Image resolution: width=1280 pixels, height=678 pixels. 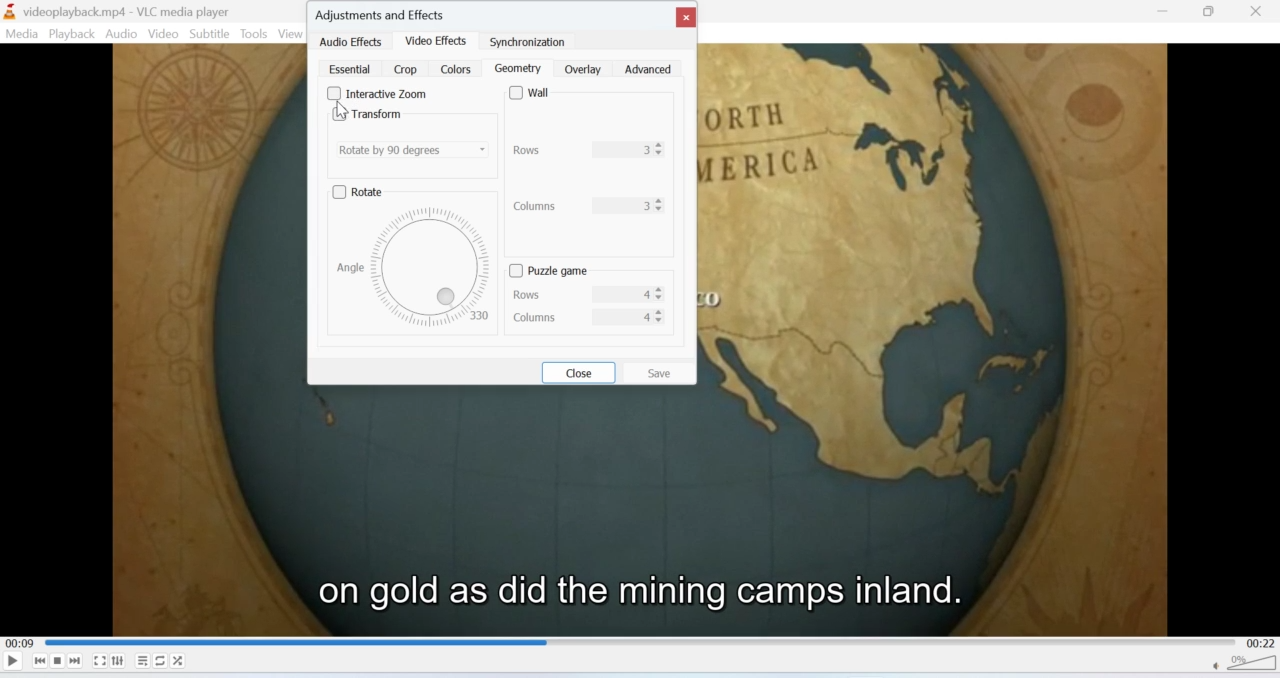 What do you see at coordinates (100, 662) in the screenshot?
I see `Fullscreen` at bounding box center [100, 662].